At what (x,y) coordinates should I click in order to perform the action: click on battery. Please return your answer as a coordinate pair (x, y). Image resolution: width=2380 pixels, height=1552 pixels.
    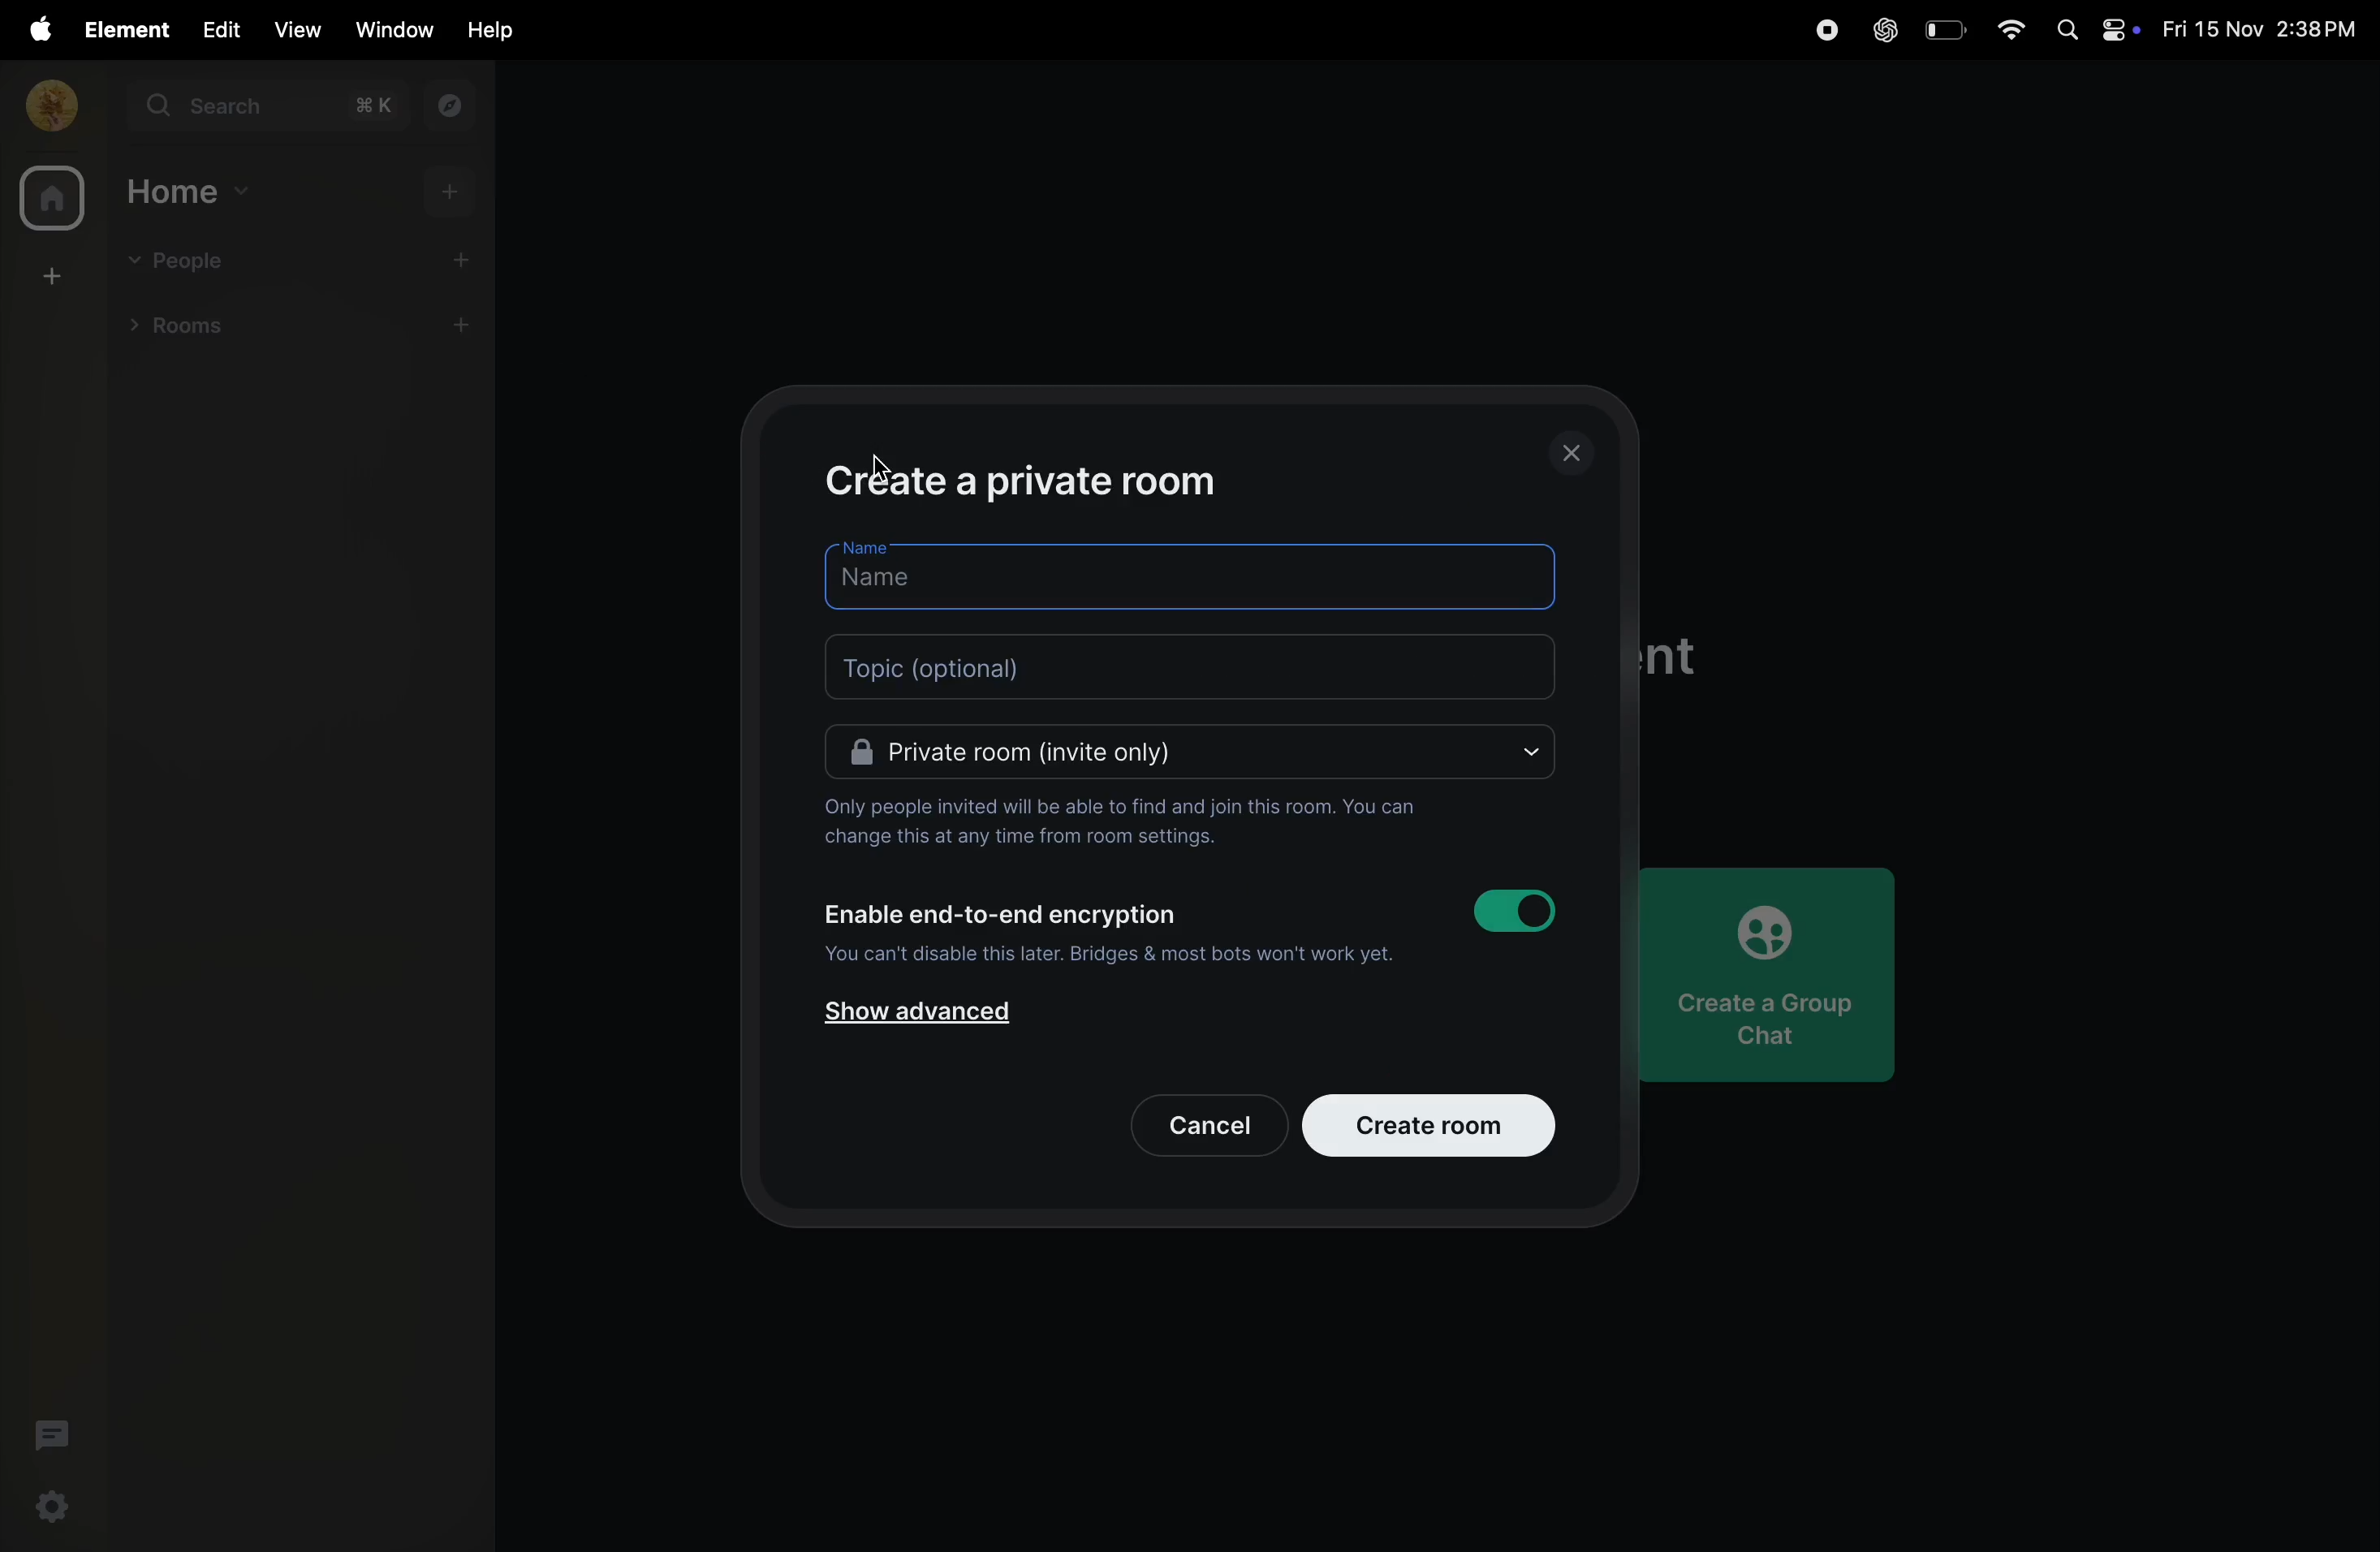
    Looking at the image, I should click on (1942, 29).